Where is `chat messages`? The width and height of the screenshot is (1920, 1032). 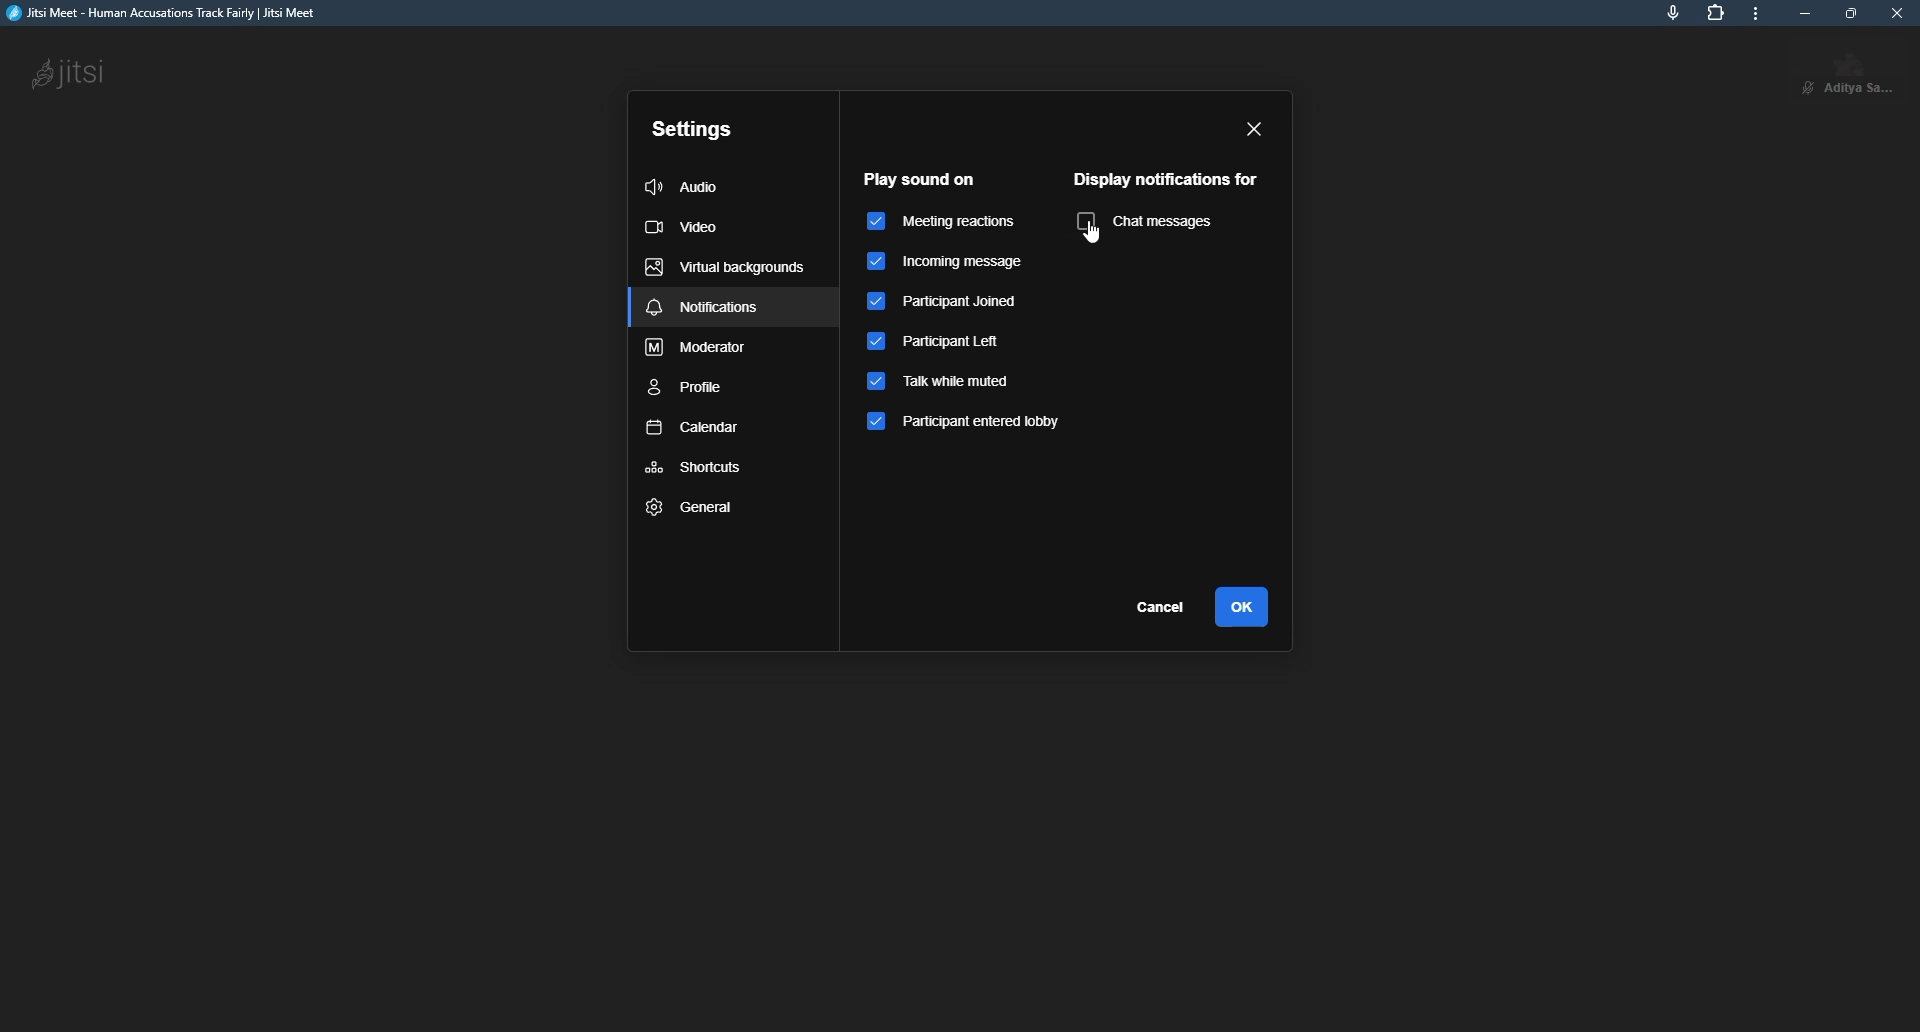
chat messages is located at coordinates (1147, 220).